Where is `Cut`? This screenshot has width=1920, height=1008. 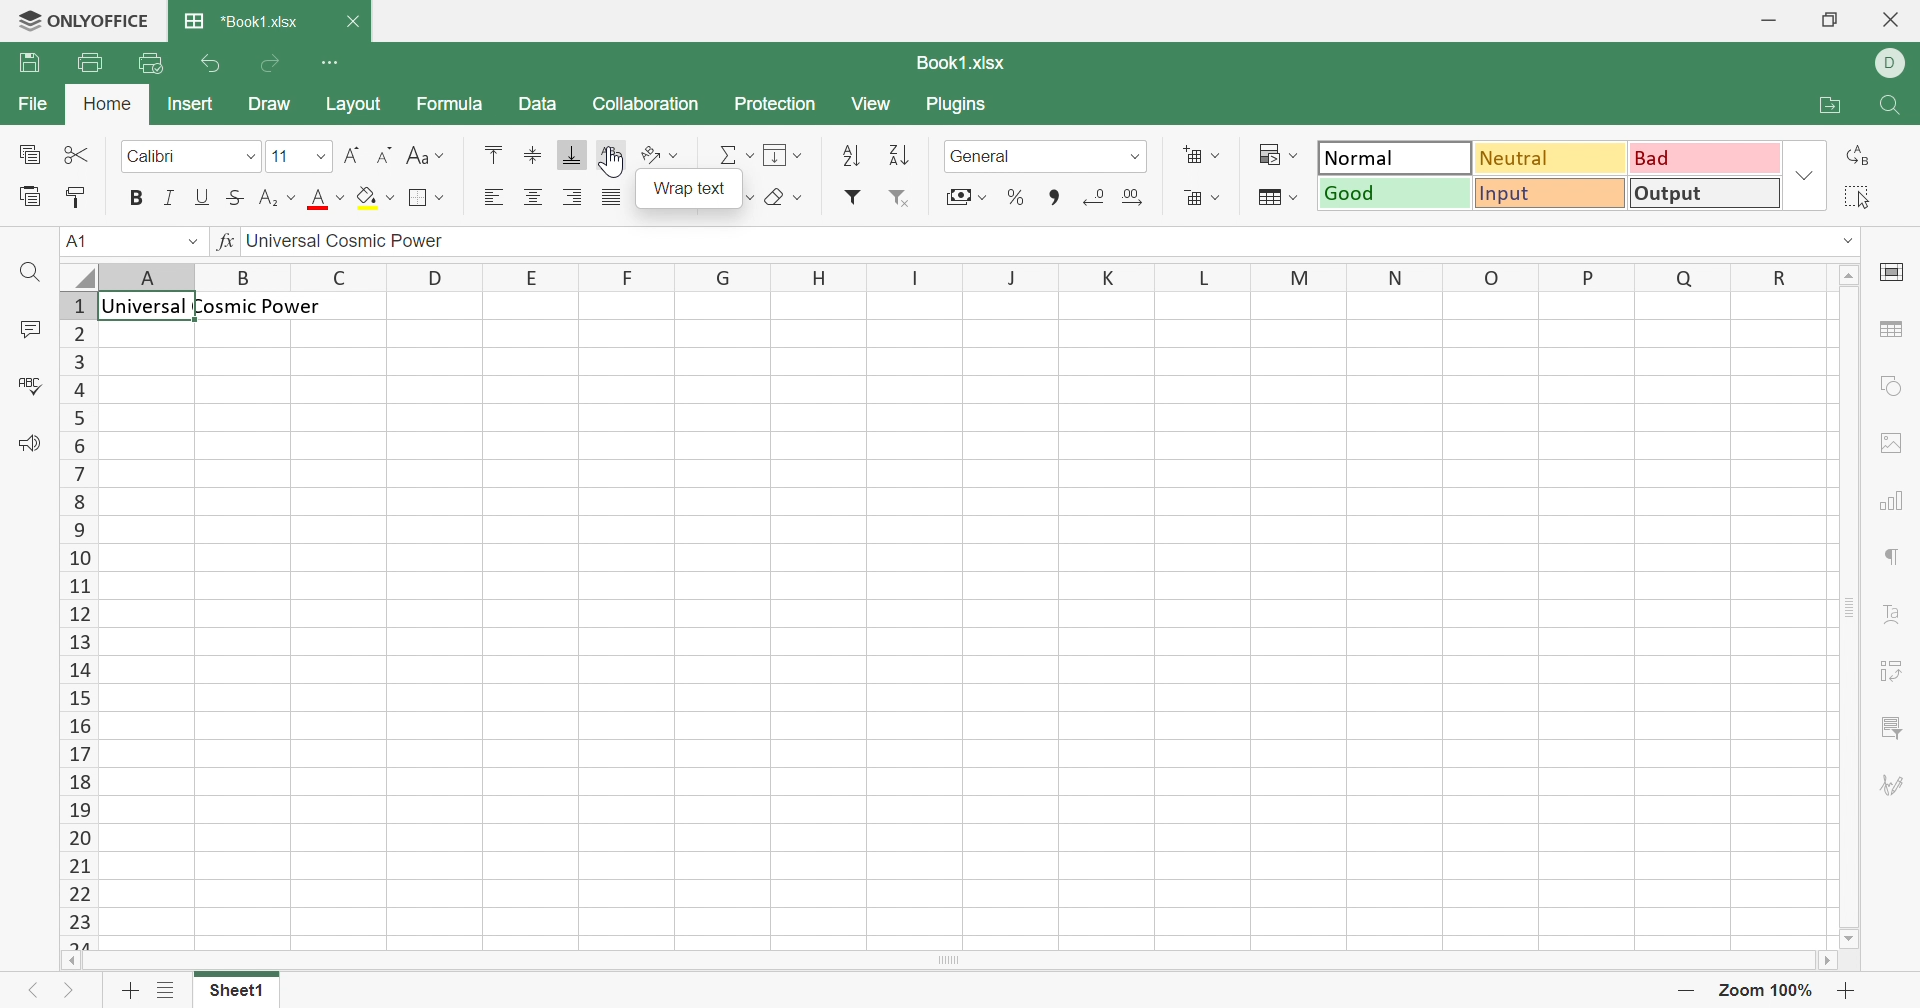
Cut is located at coordinates (80, 155).